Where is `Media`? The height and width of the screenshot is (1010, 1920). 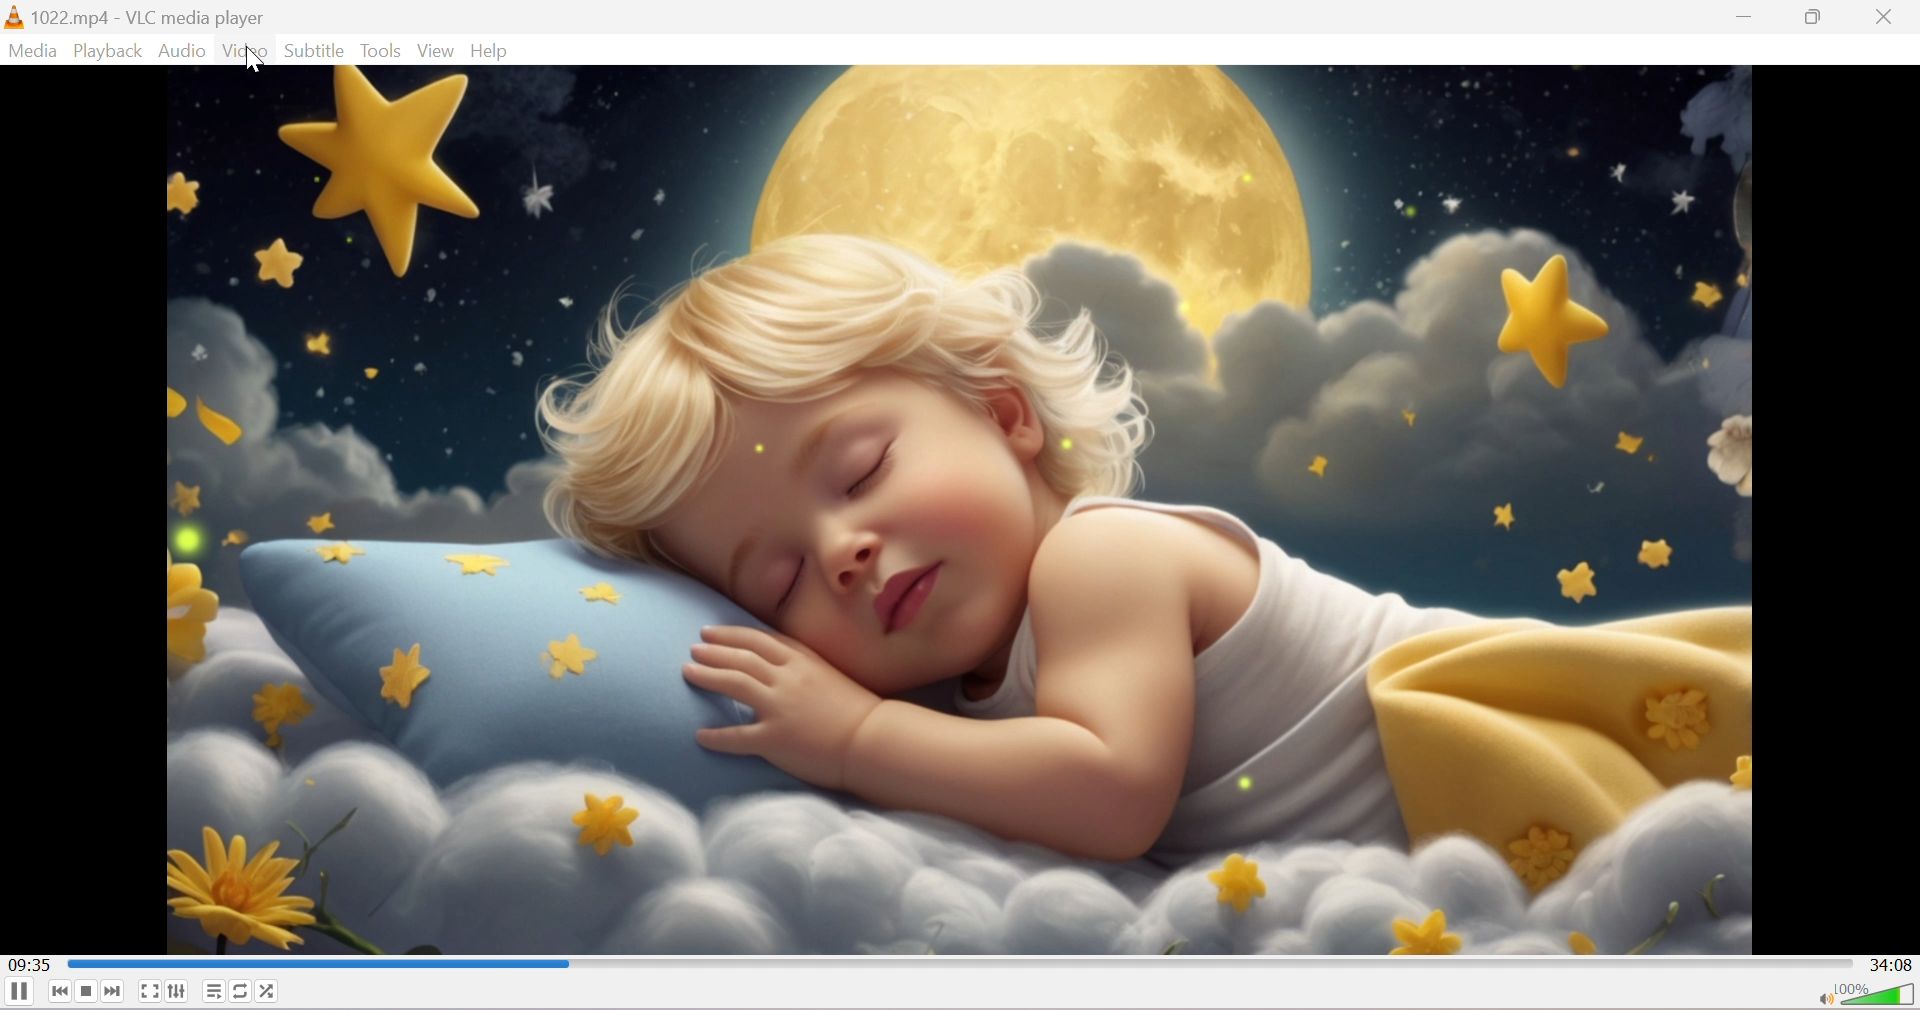 Media is located at coordinates (35, 51).